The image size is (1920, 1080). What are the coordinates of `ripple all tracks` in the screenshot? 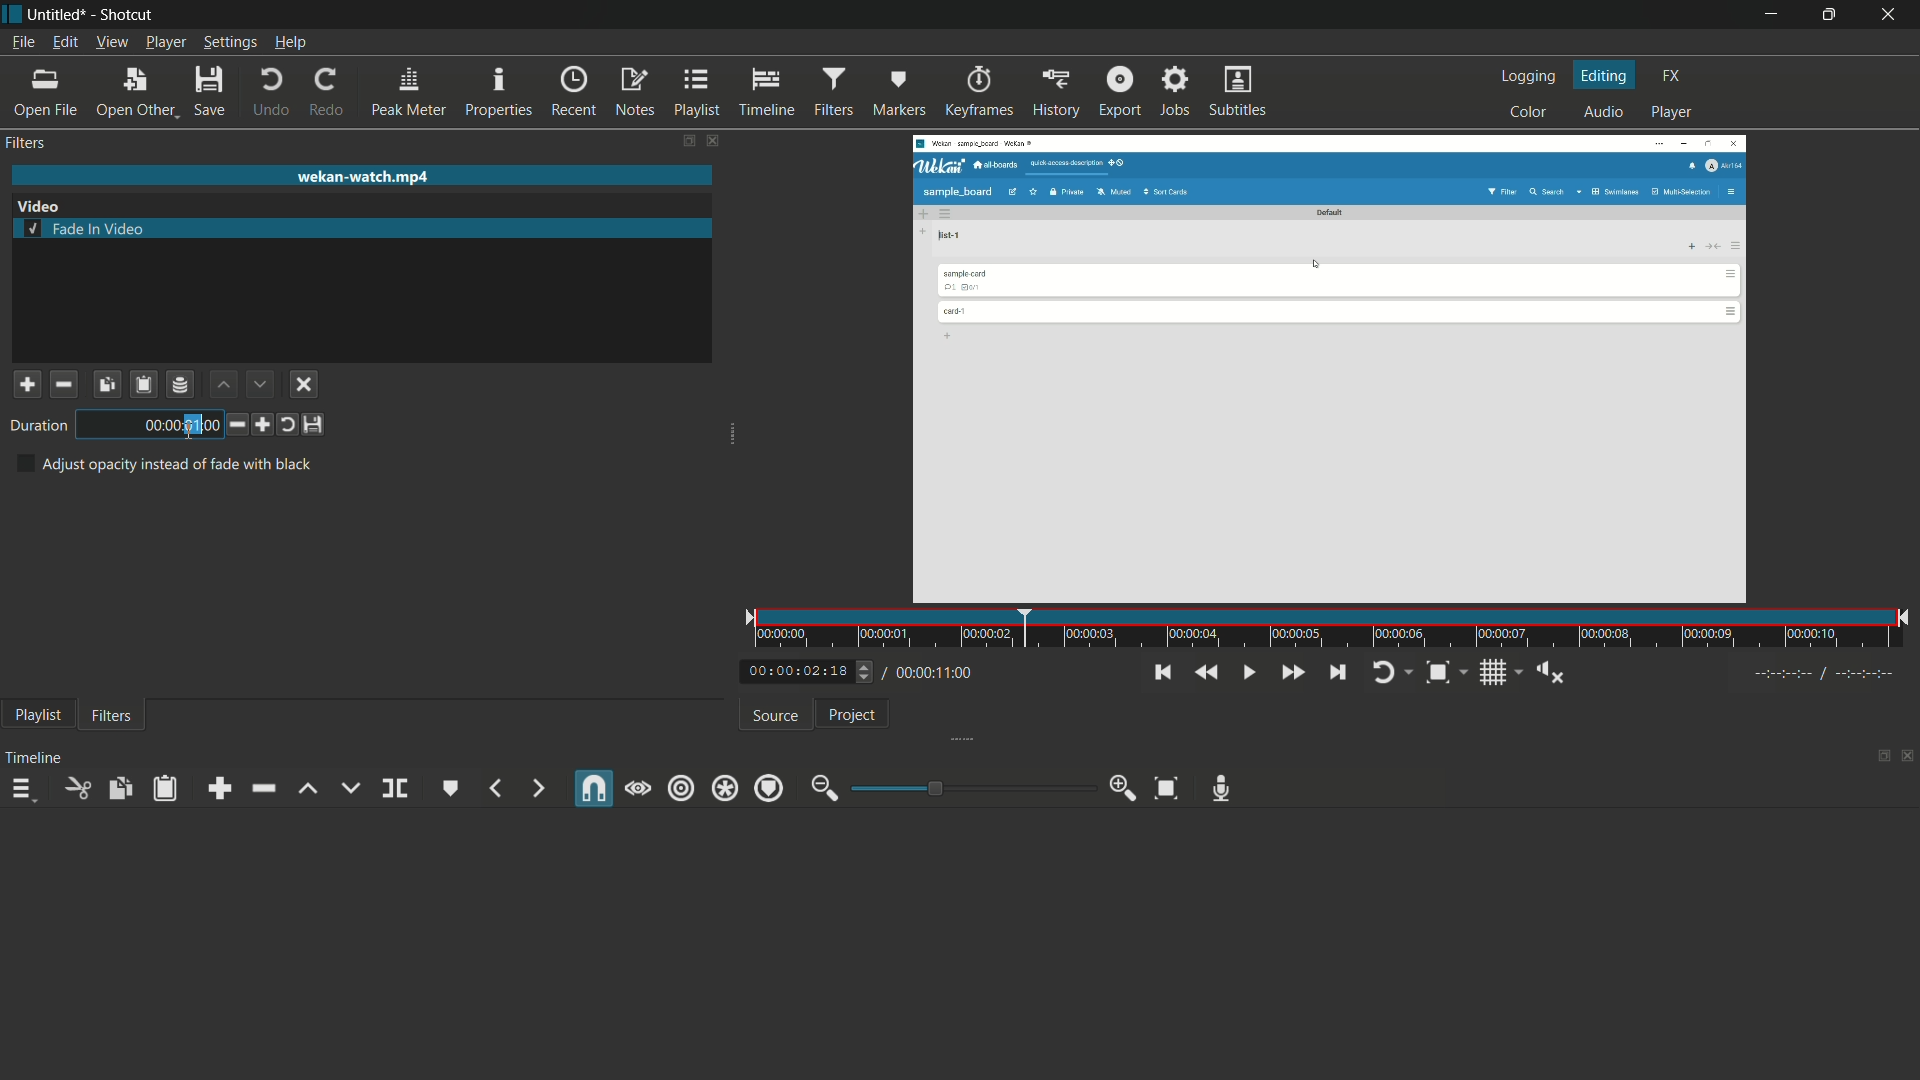 It's located at (725, 789).